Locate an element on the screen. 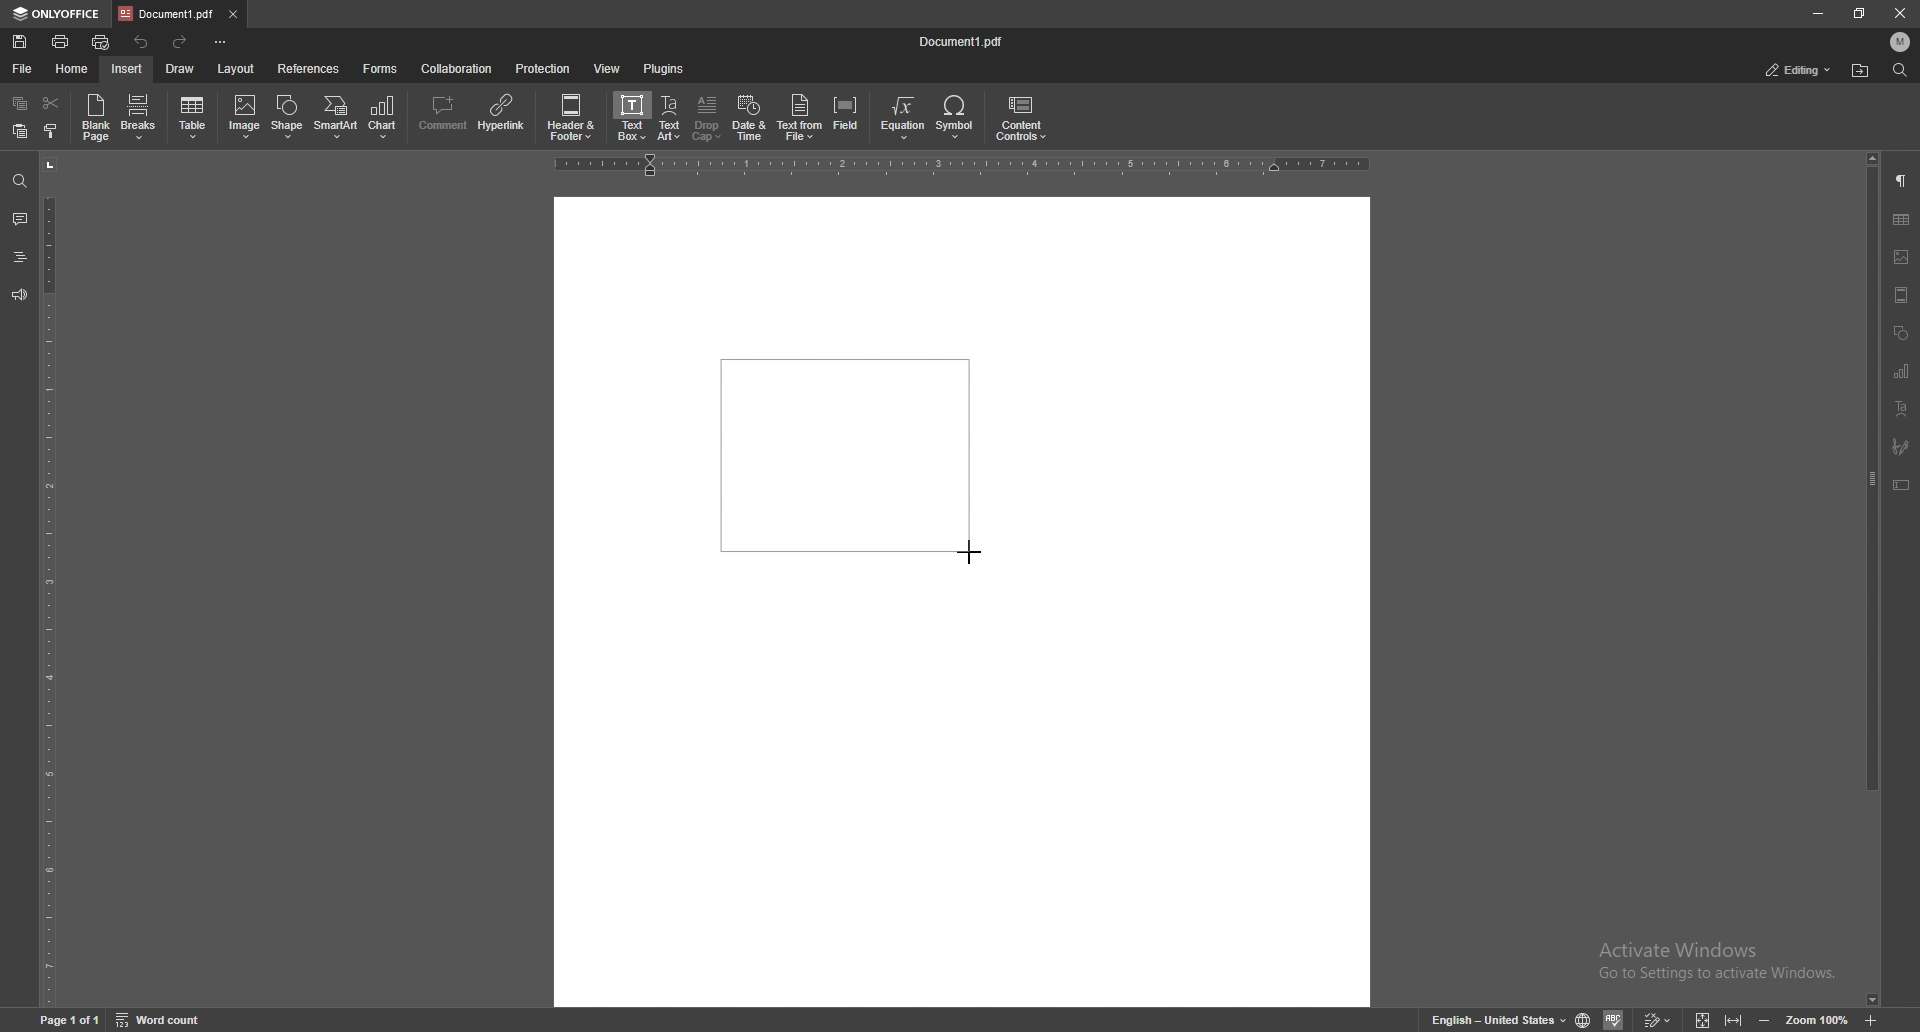 The image size is (1920, 1032). shape is located at coordinates (288, 117).